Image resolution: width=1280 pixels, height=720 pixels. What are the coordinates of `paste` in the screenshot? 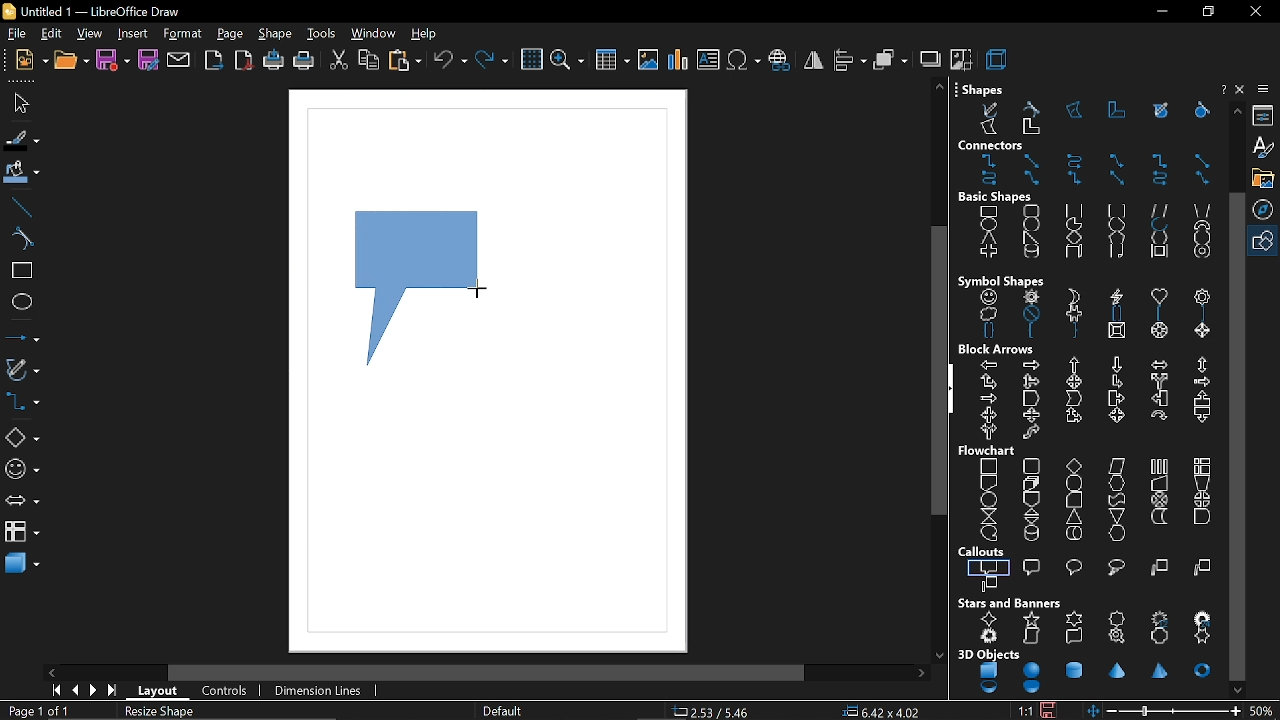 It's located at (404, 62).